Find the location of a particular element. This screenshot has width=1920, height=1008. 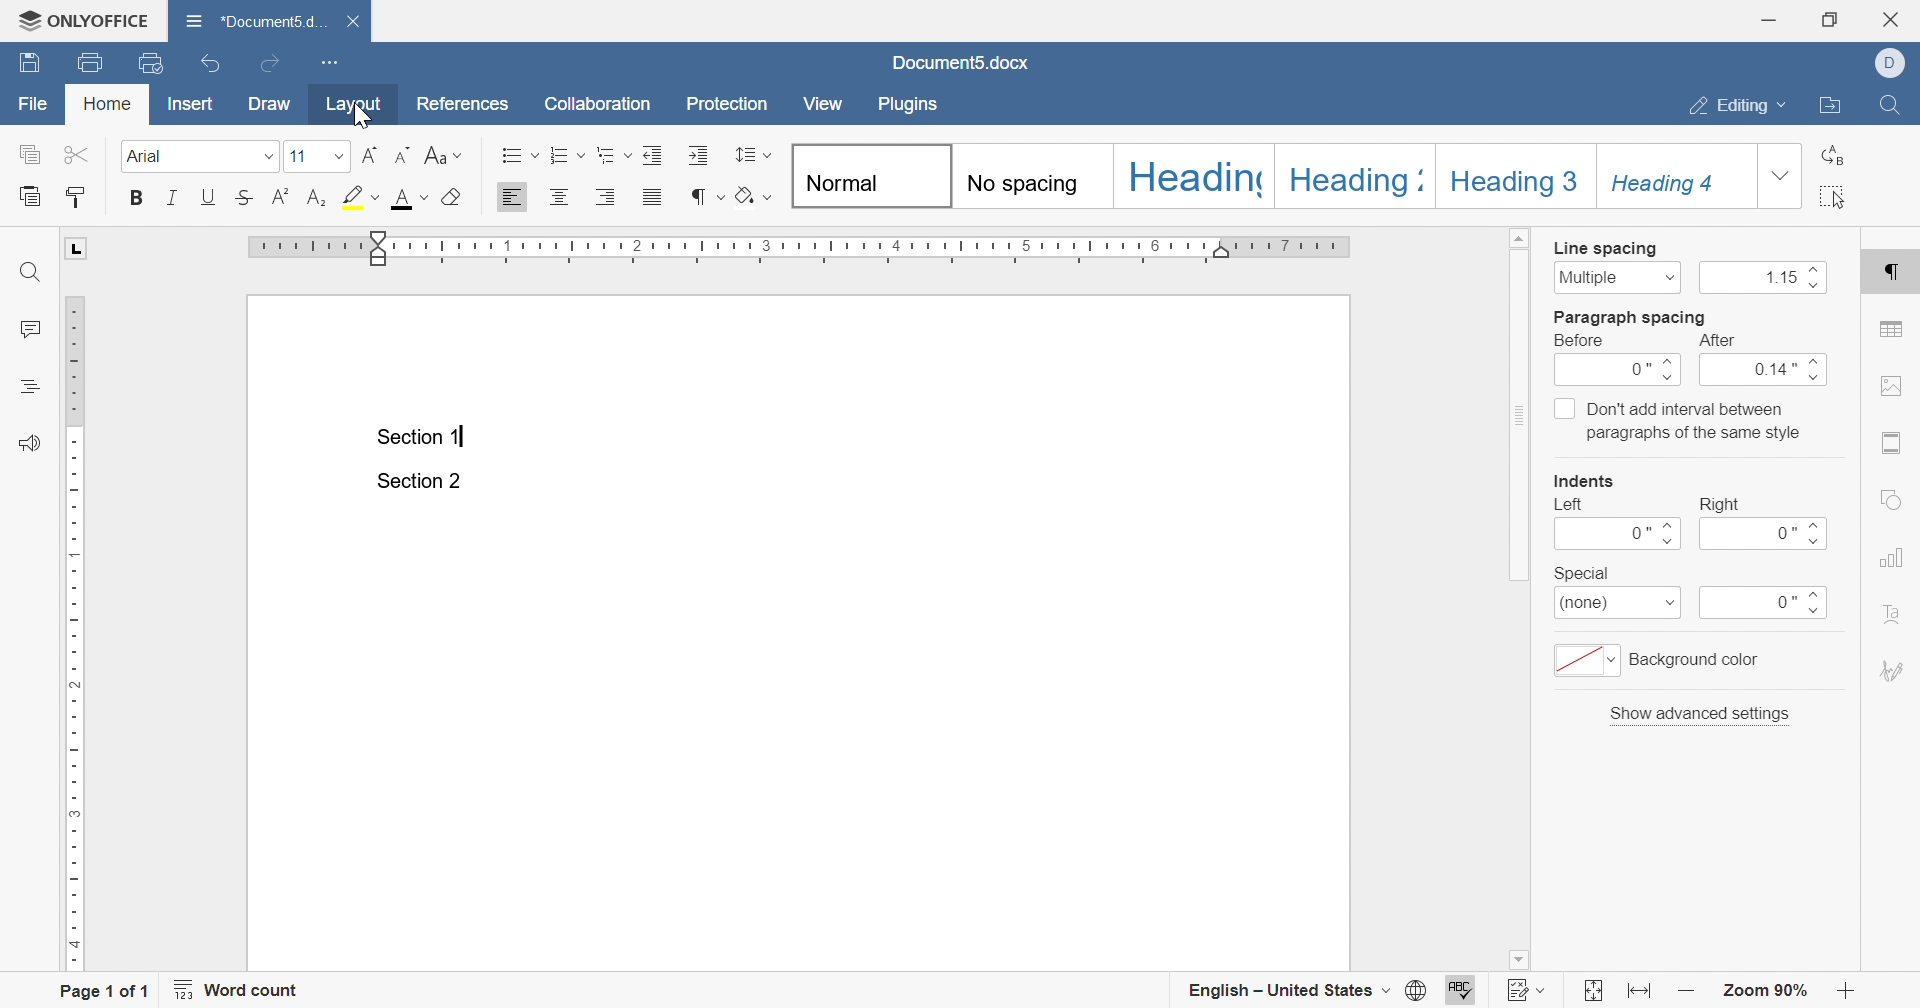

draw is located at coordinates (271, 103).